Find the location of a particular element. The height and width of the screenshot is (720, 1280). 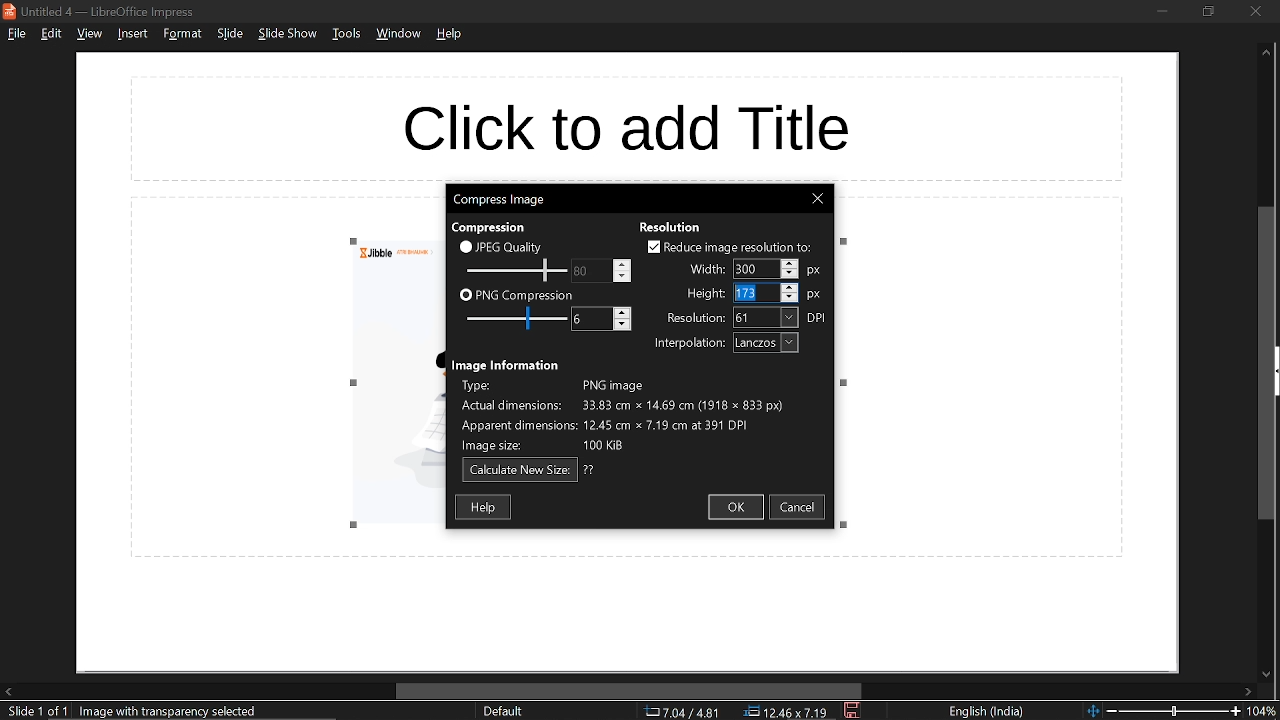

Selected is located at coordinates (750, 292).